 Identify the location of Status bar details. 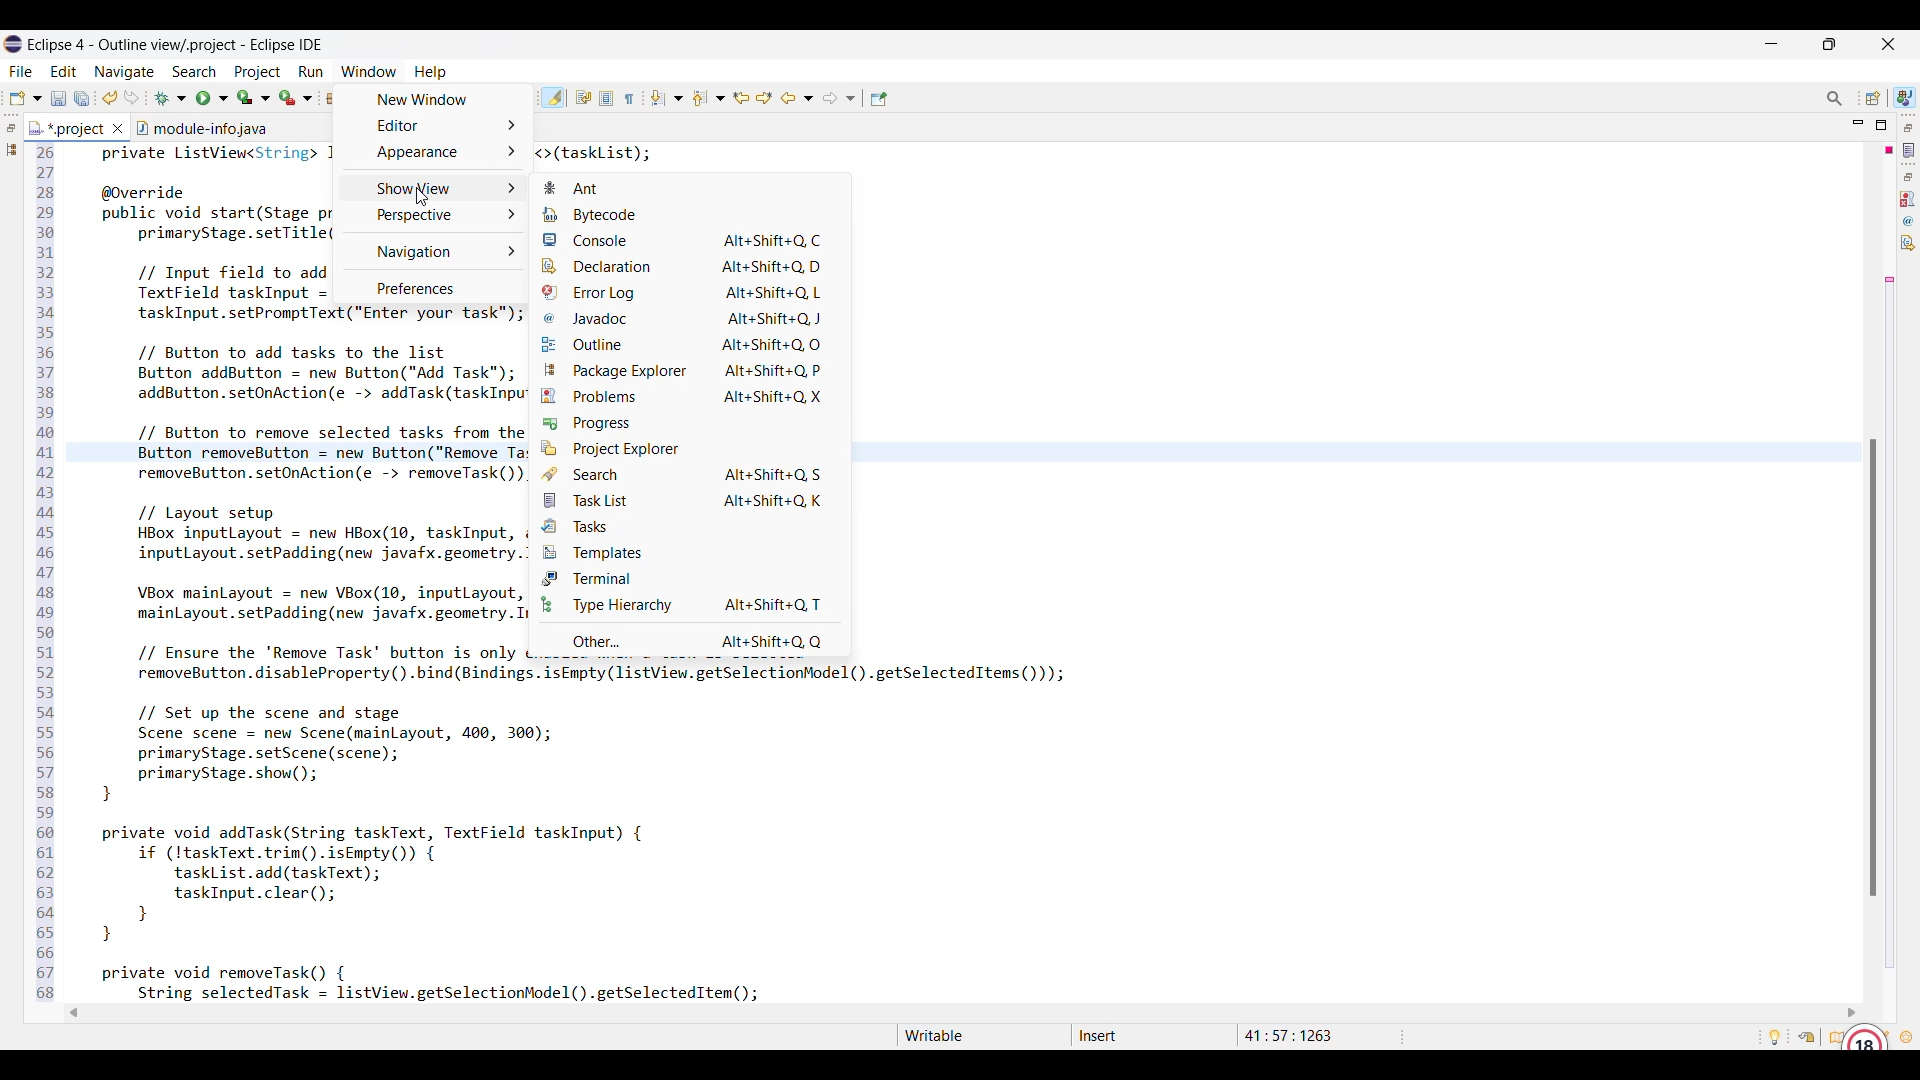
(1140, 1037).